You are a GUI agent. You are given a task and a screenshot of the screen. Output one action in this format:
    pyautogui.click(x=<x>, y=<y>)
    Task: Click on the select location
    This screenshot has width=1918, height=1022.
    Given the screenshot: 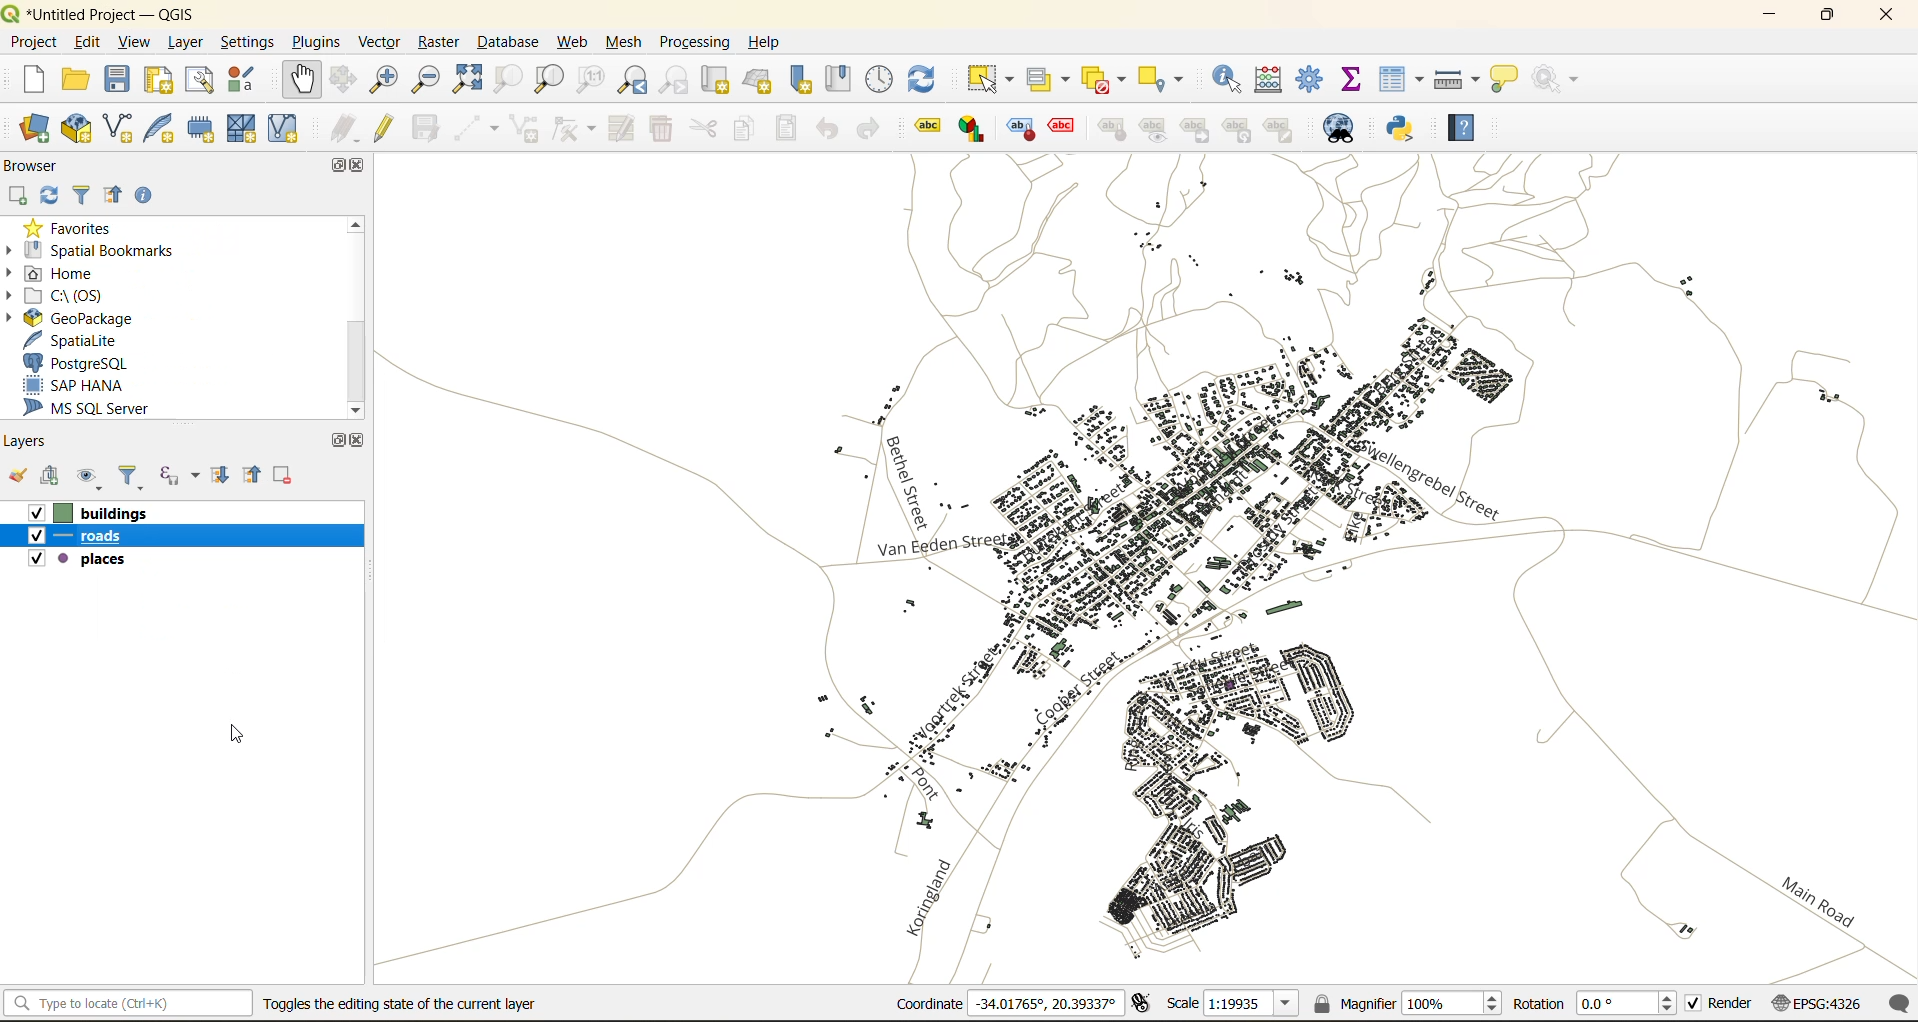 What is the action you would take?
    pyautogui.click(x=1159, y=80)
    